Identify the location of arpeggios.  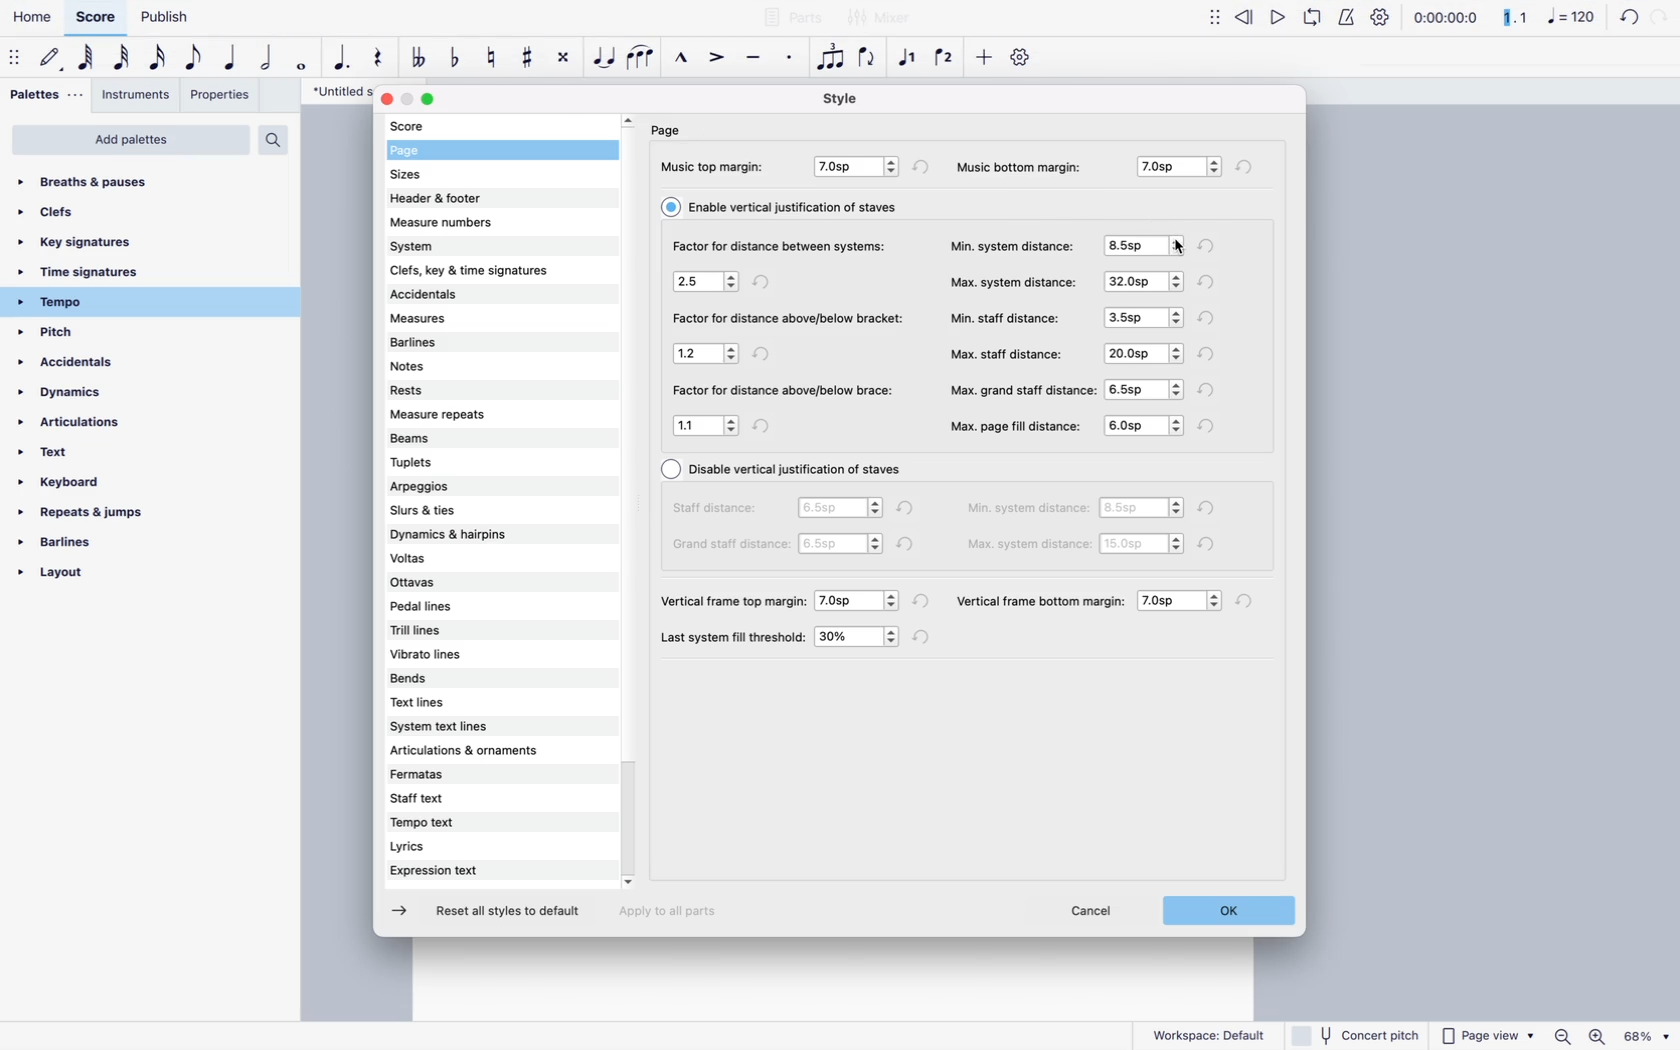
(468, 487).